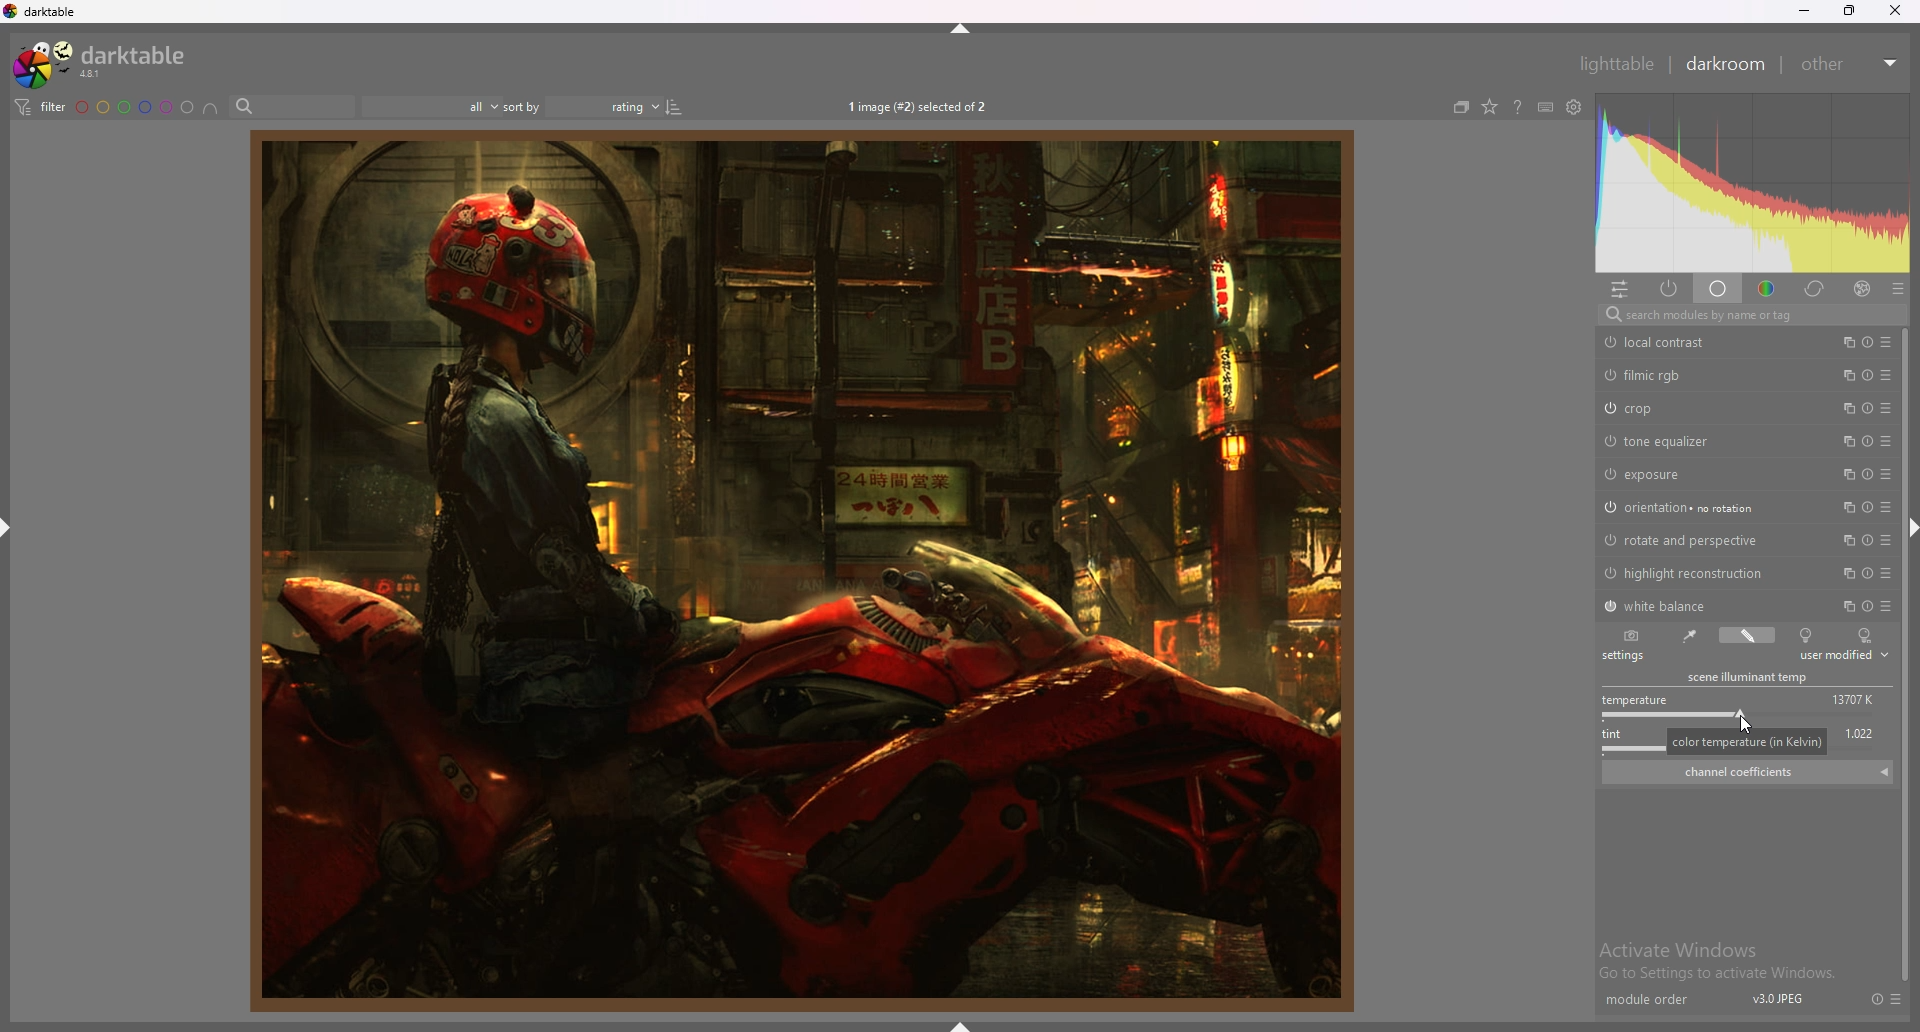  What do you see at coordinates (1668, 290) in the screenshot?
I see `show only active modules` at bounding box center [1668, 290].